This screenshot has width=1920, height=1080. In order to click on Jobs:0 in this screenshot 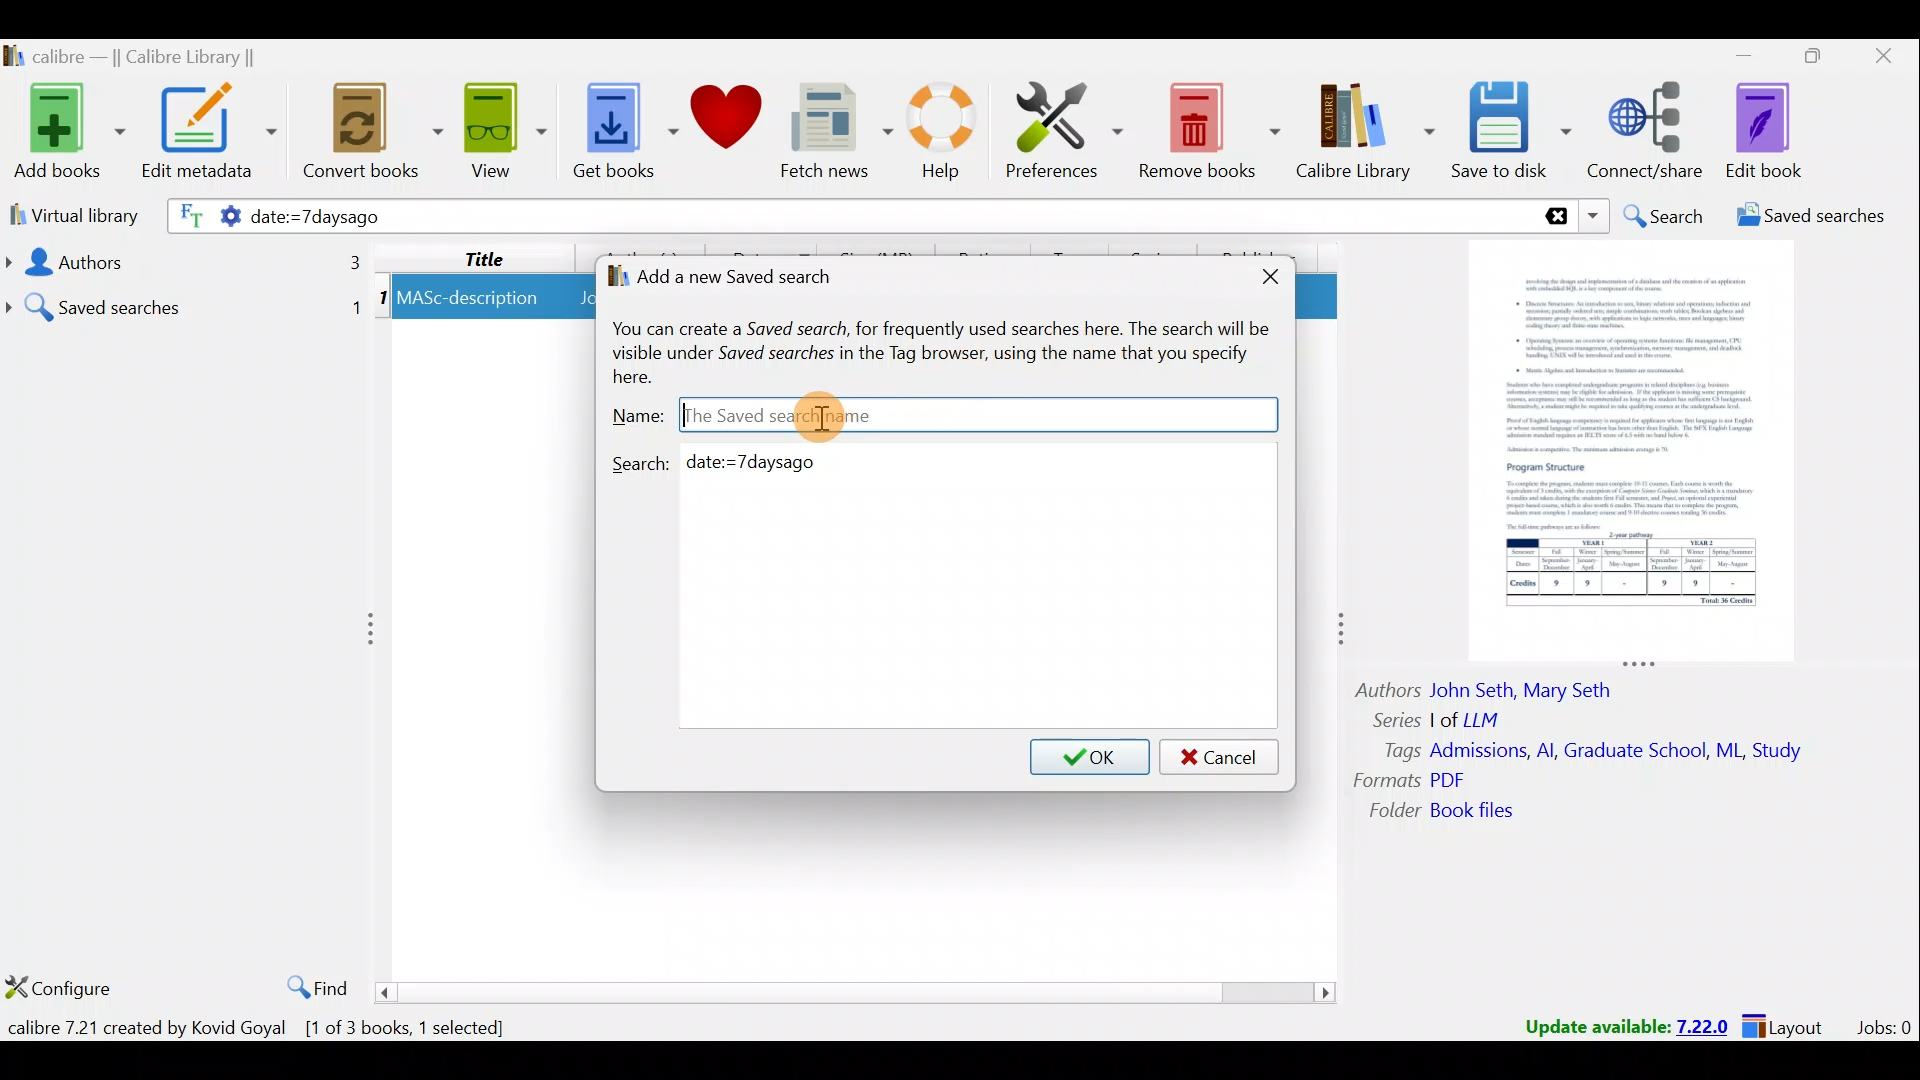, I will do `click(1883, 1026)`.